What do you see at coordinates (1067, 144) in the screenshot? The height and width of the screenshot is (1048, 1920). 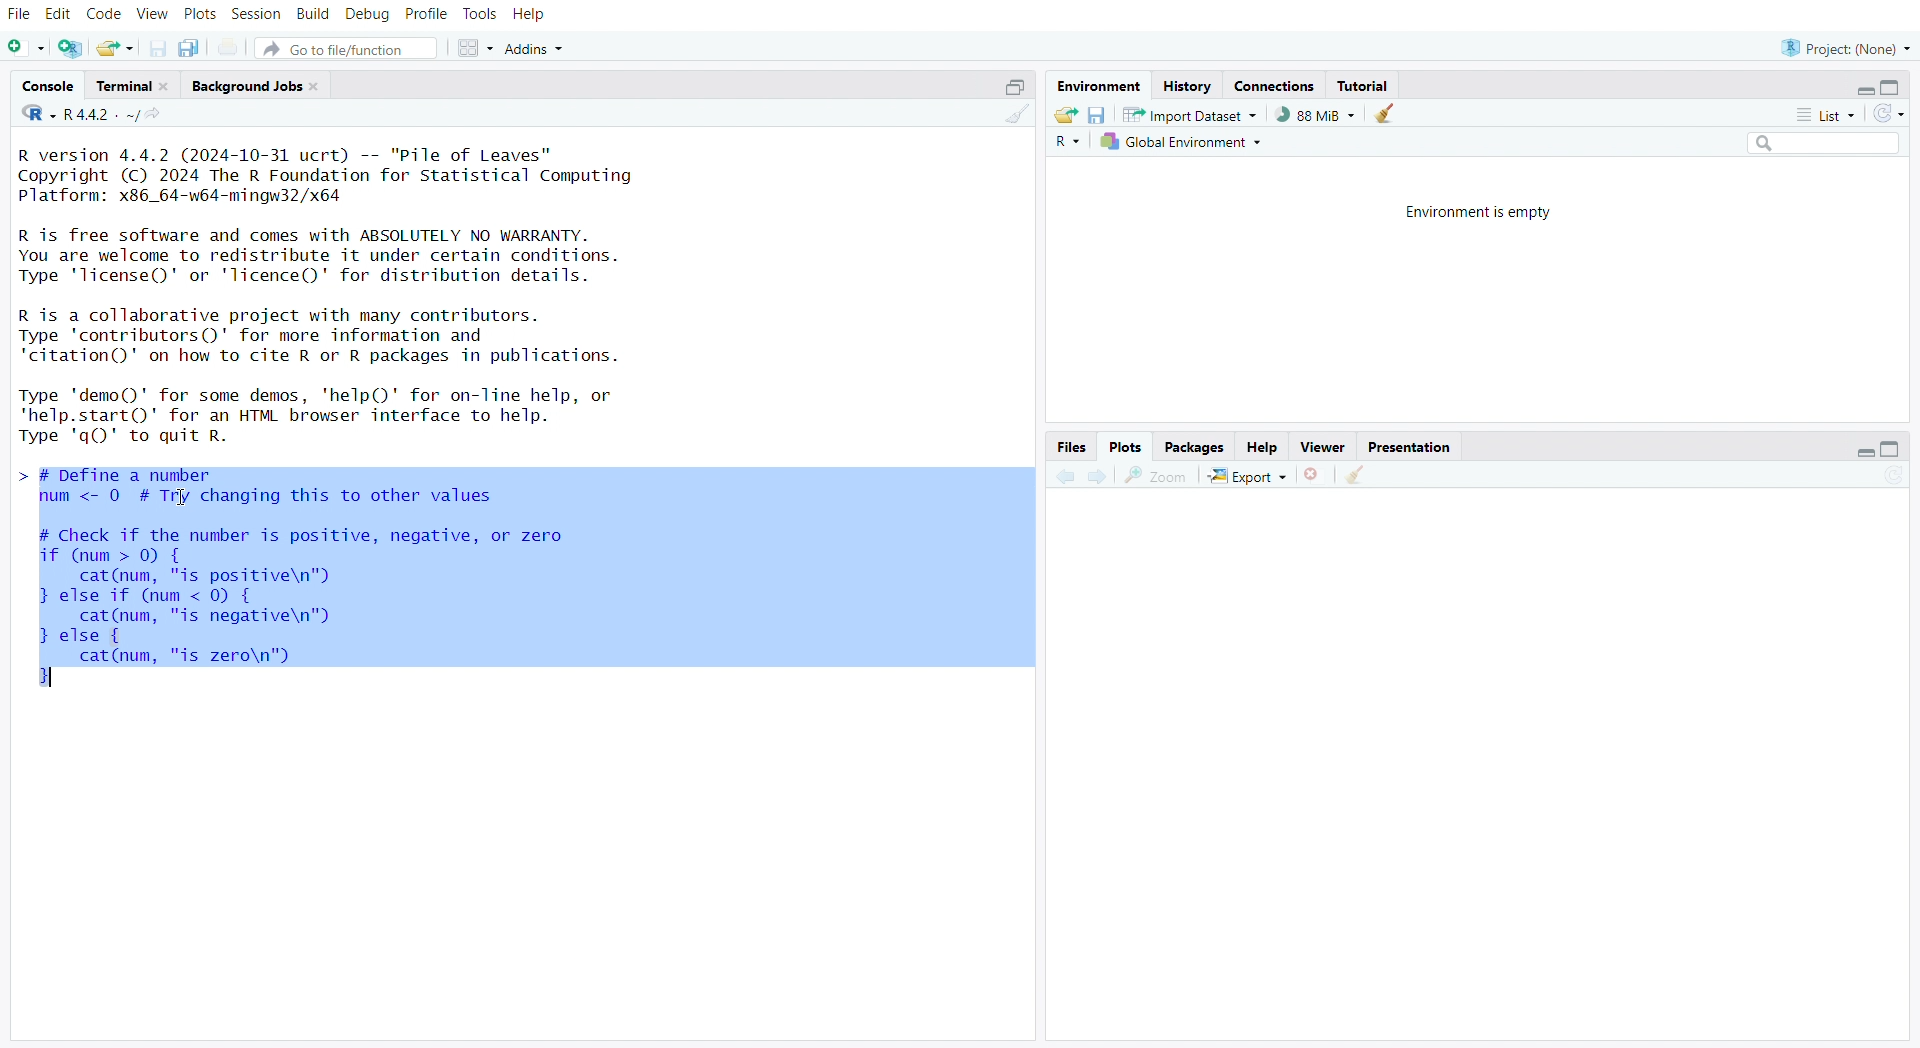 I see `R` at bounding box center [1067, 144].